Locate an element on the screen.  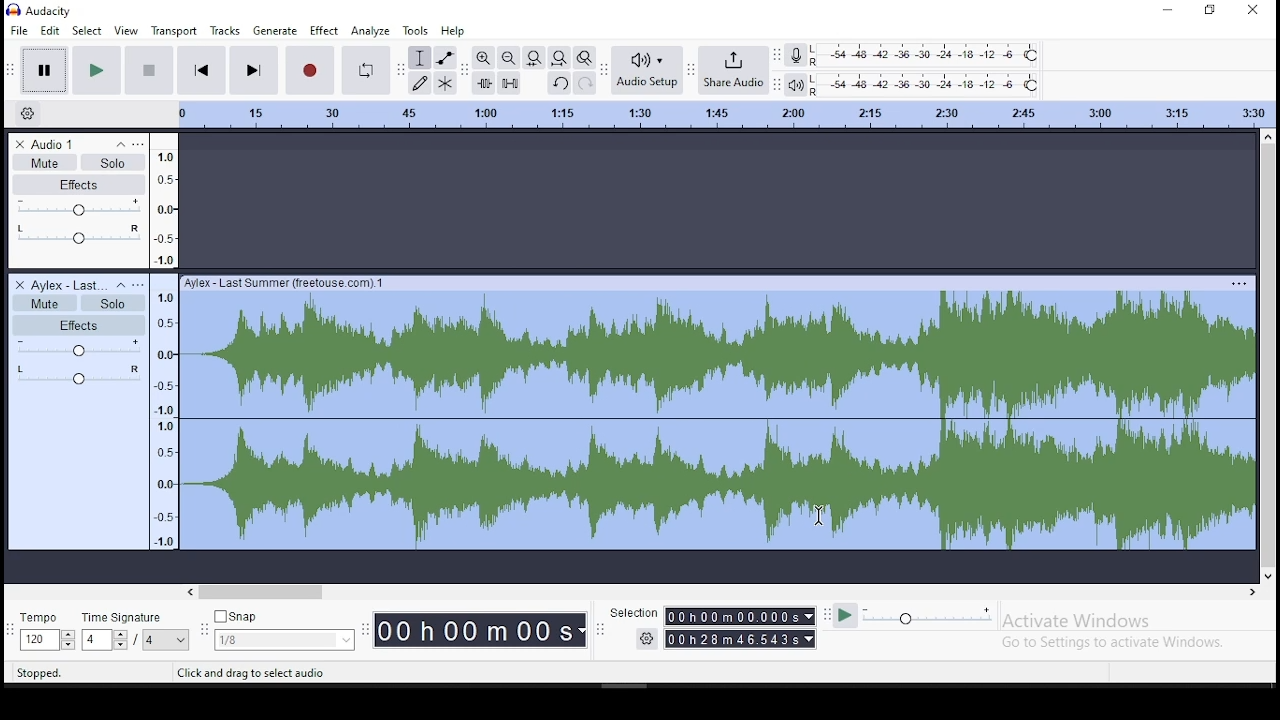
icon is located at coordinates (43, 11).